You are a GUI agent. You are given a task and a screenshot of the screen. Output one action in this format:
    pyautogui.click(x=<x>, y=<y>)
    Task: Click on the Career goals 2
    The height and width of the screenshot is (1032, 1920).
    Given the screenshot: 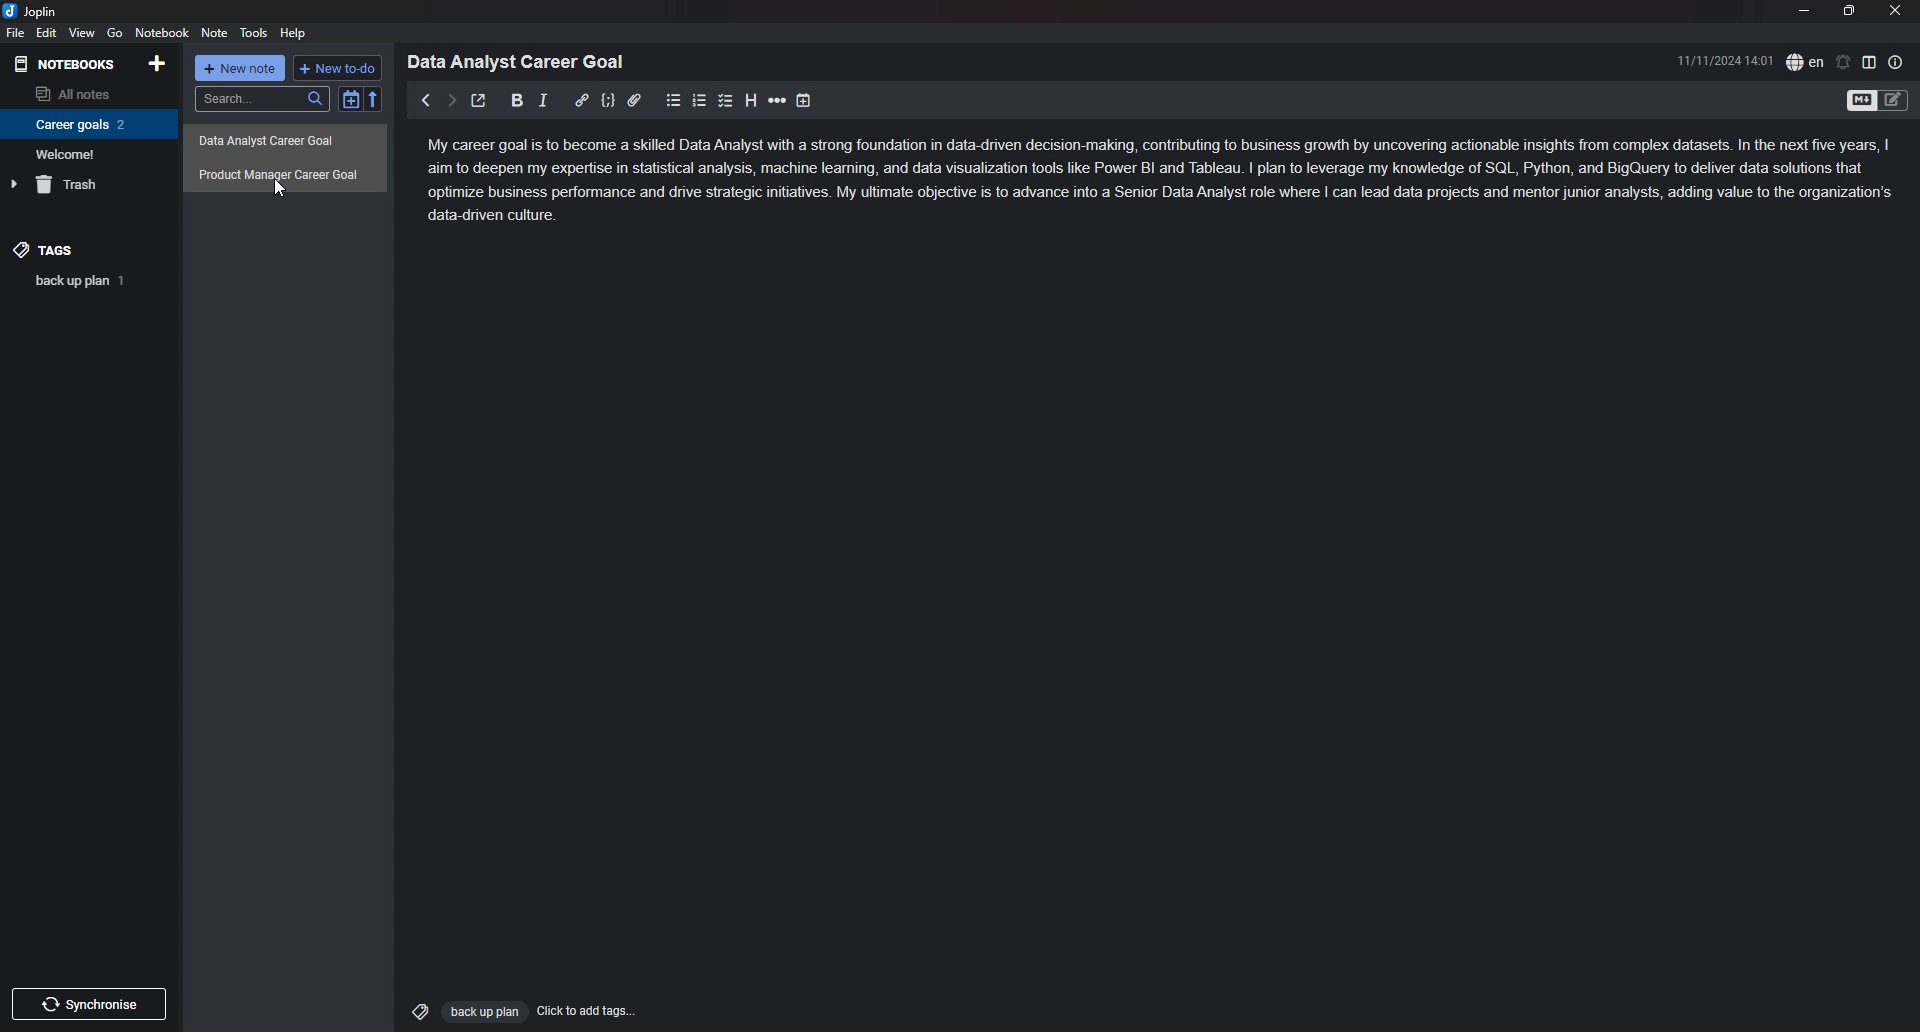 What is the action you would take?
    pyautogui.click(x=85, y=124)
    